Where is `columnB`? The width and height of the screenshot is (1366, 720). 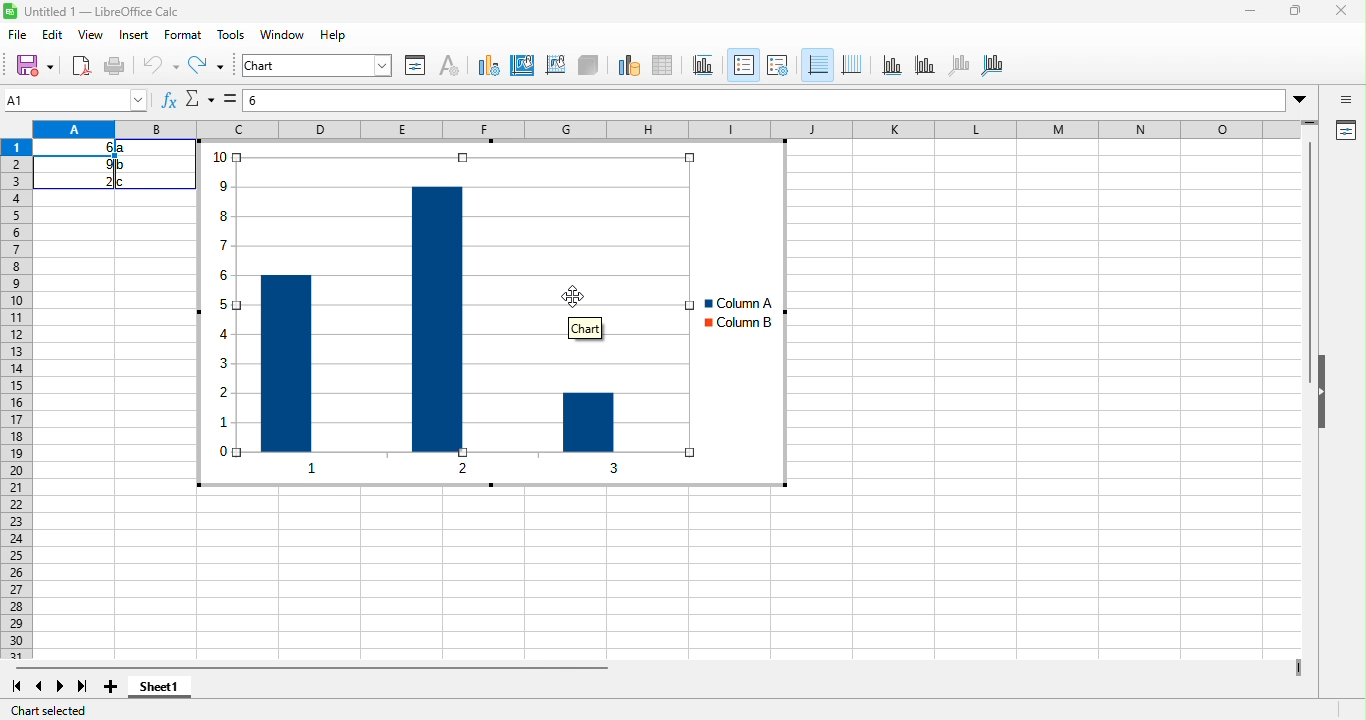 columnB is located at coordinates (737, 325).